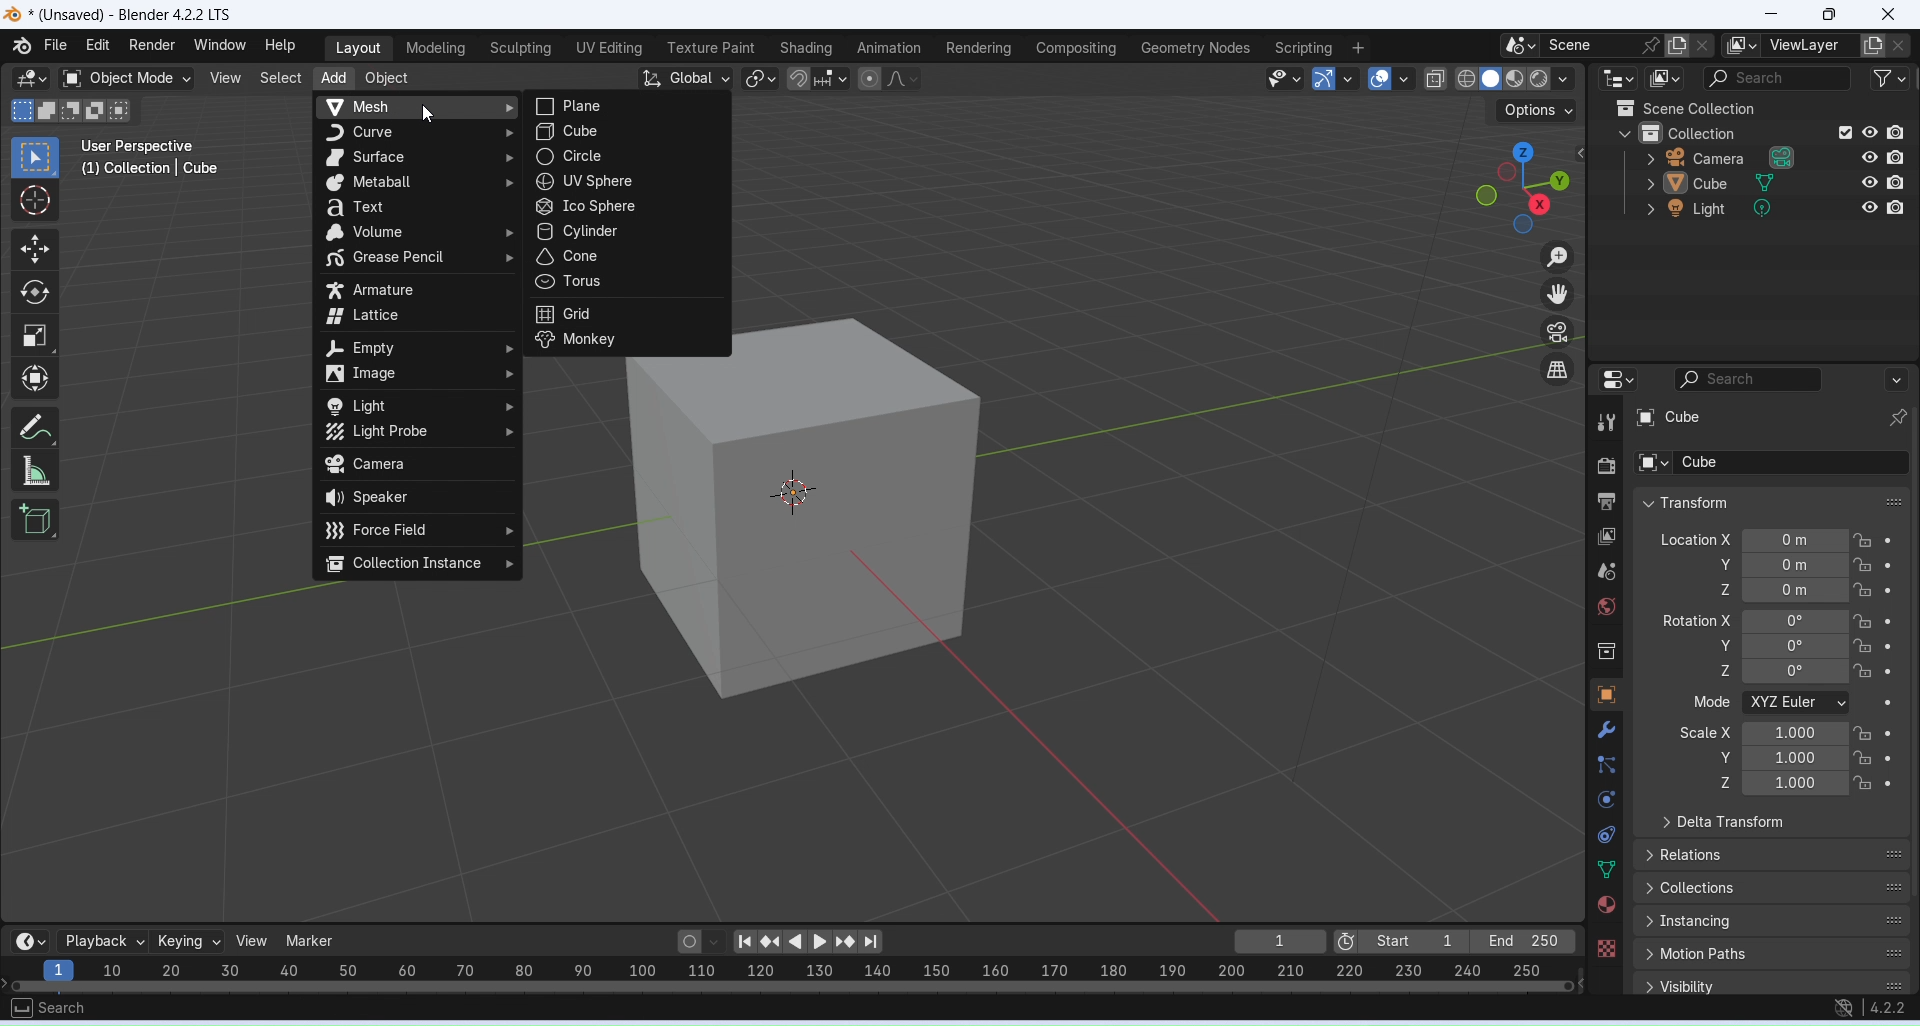 Image resolution: width=1920 pixels, height=1026 pixels. I want to click on Sculpting, so click(518, 49).